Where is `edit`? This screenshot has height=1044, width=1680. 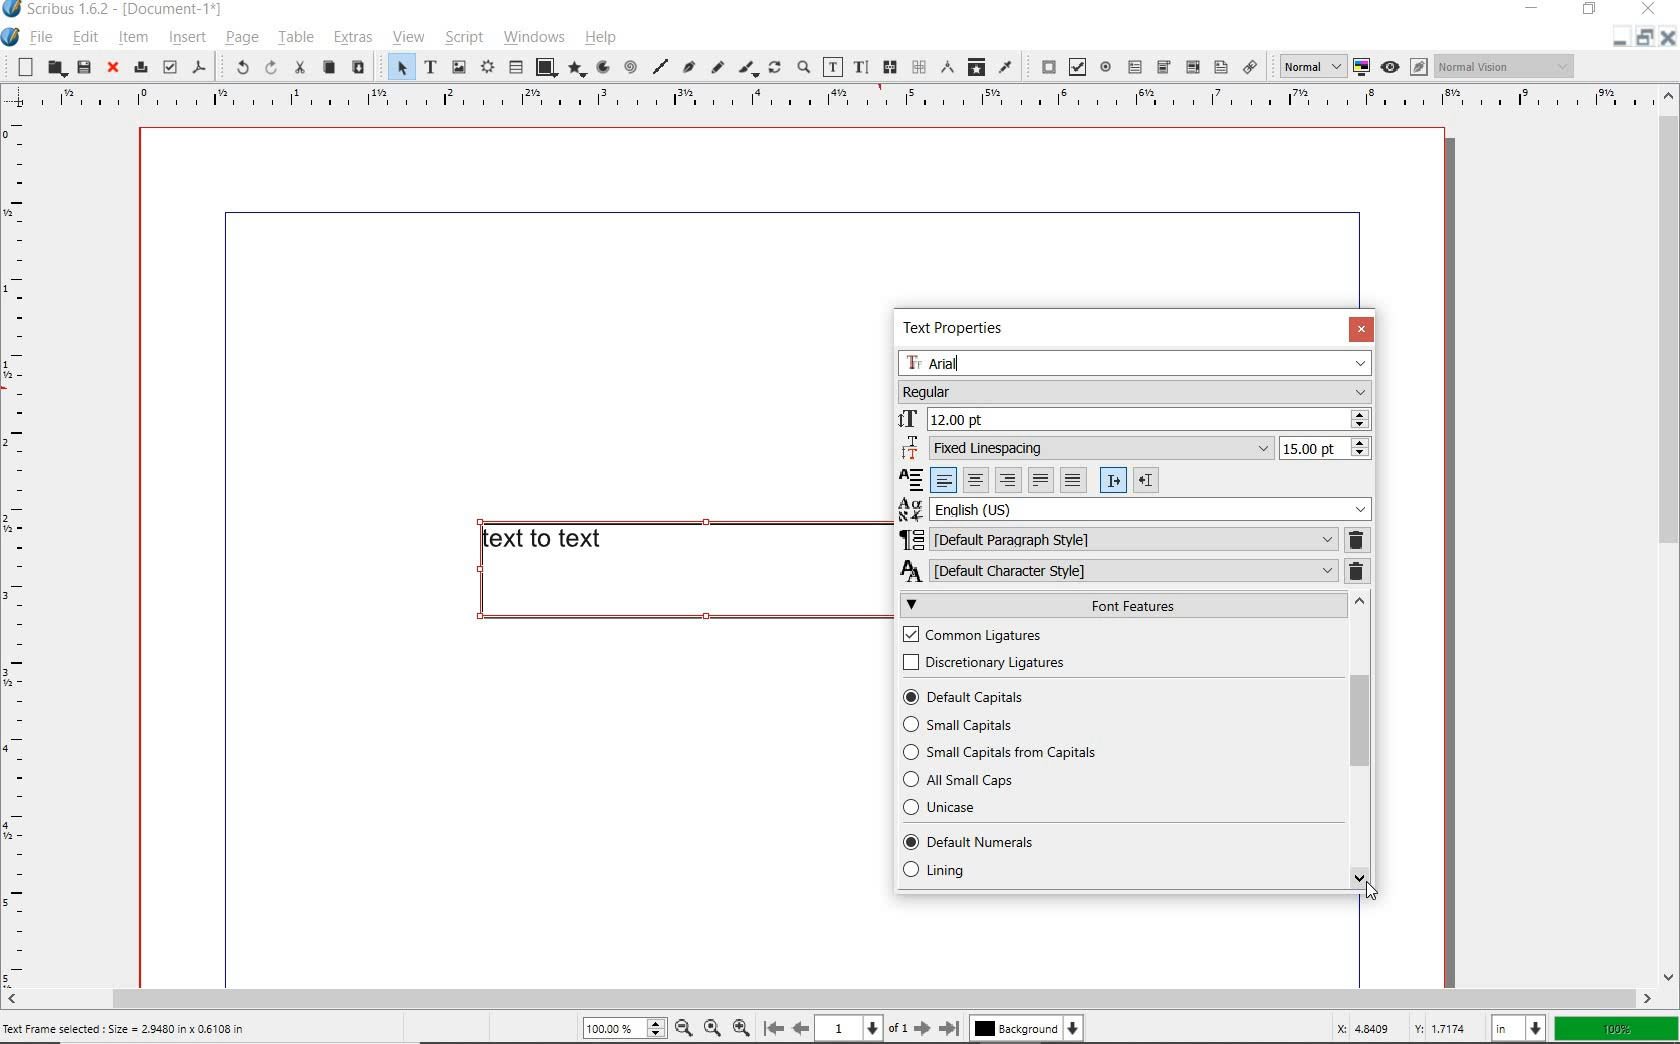
edit is located at coordinates (85, 37).